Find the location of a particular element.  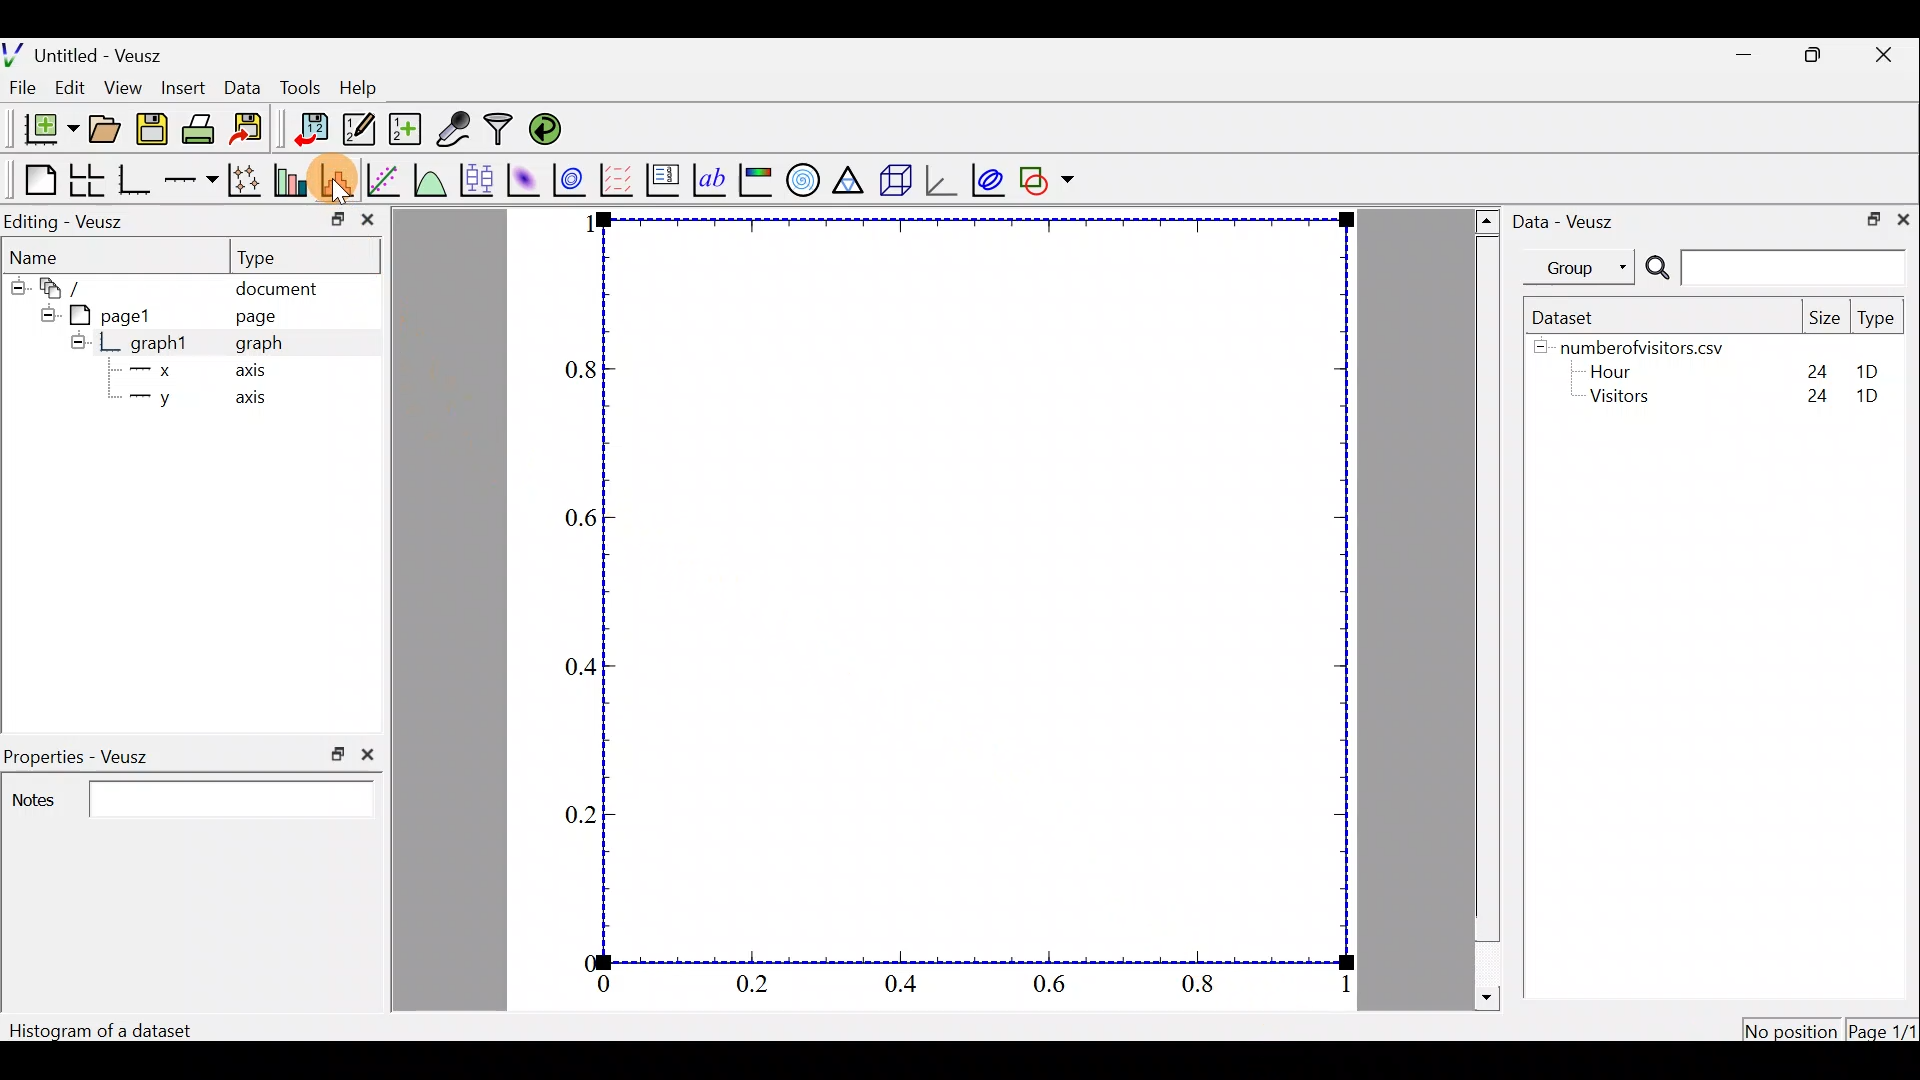

add a shape to the plot is located at coordinates (1048, 181).